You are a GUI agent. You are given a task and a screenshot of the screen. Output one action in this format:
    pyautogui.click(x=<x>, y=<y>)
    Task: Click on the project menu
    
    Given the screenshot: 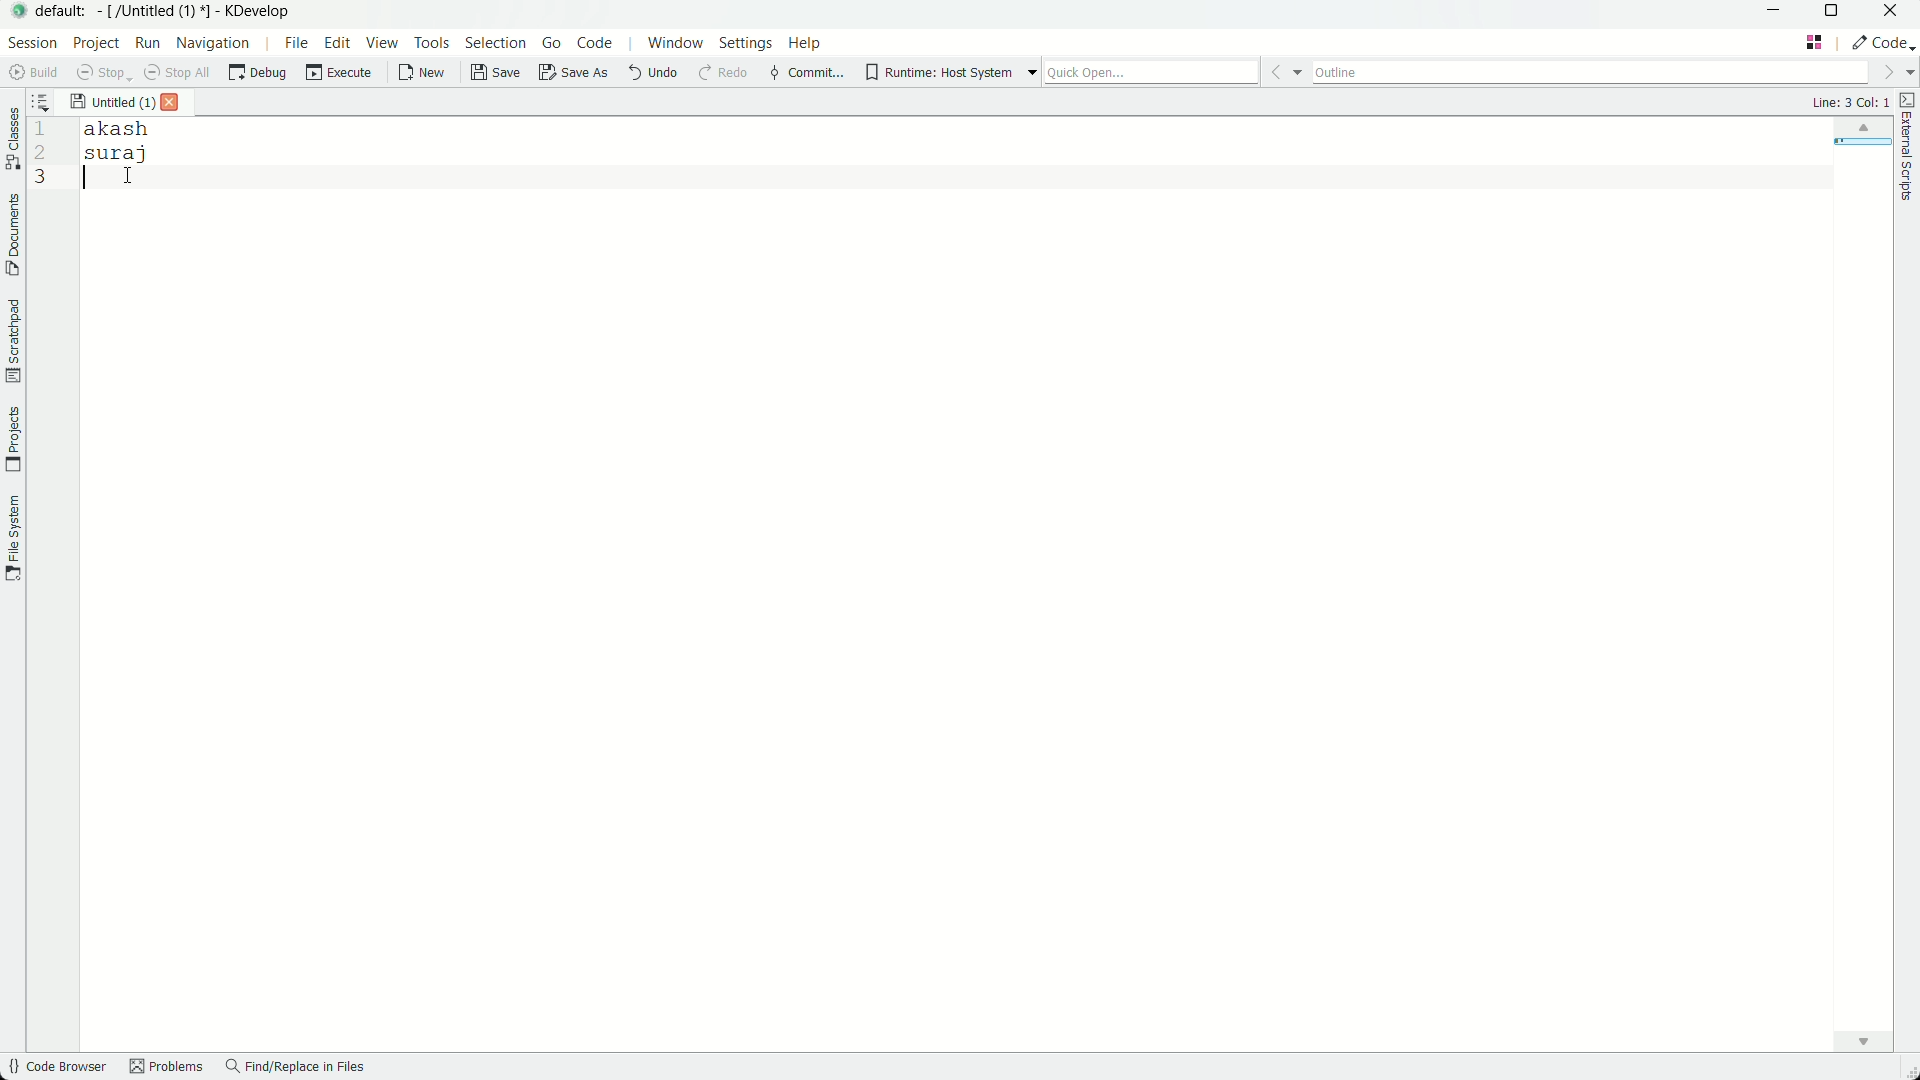 What is the action you would take?
    pyautogui.click(x=97, y=42)
    